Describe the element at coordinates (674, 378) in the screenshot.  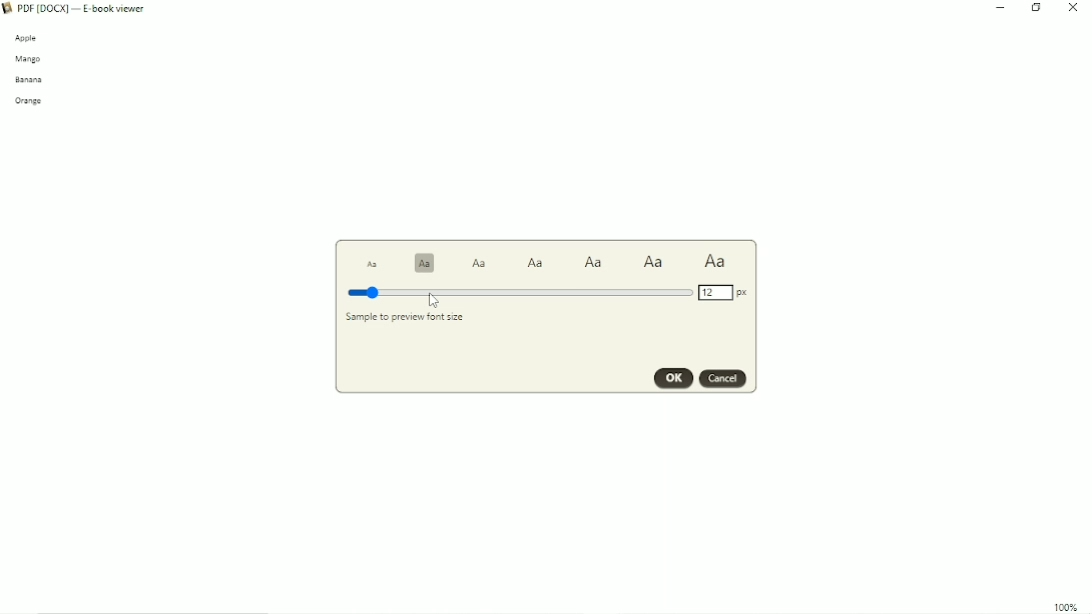
I see `OK` at that location.